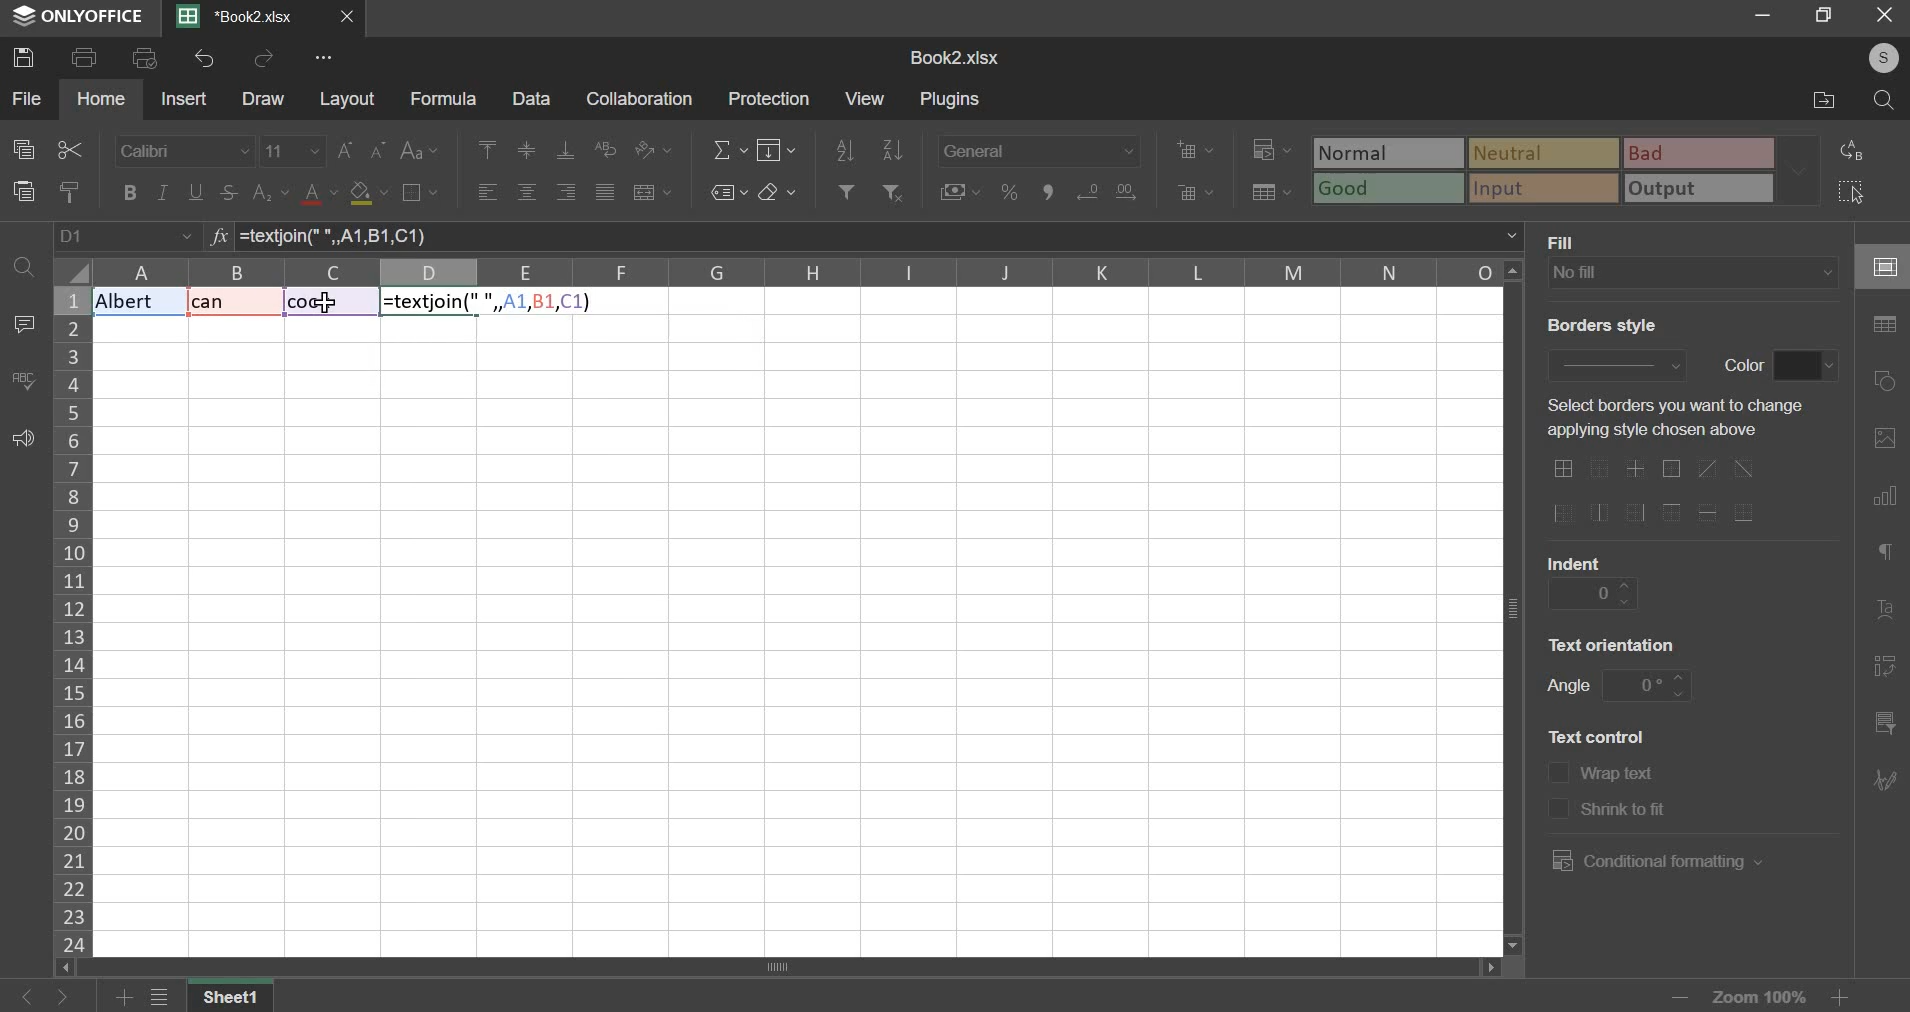 The image size is (1910, 1012). I want to click on font, so click(183, 151).